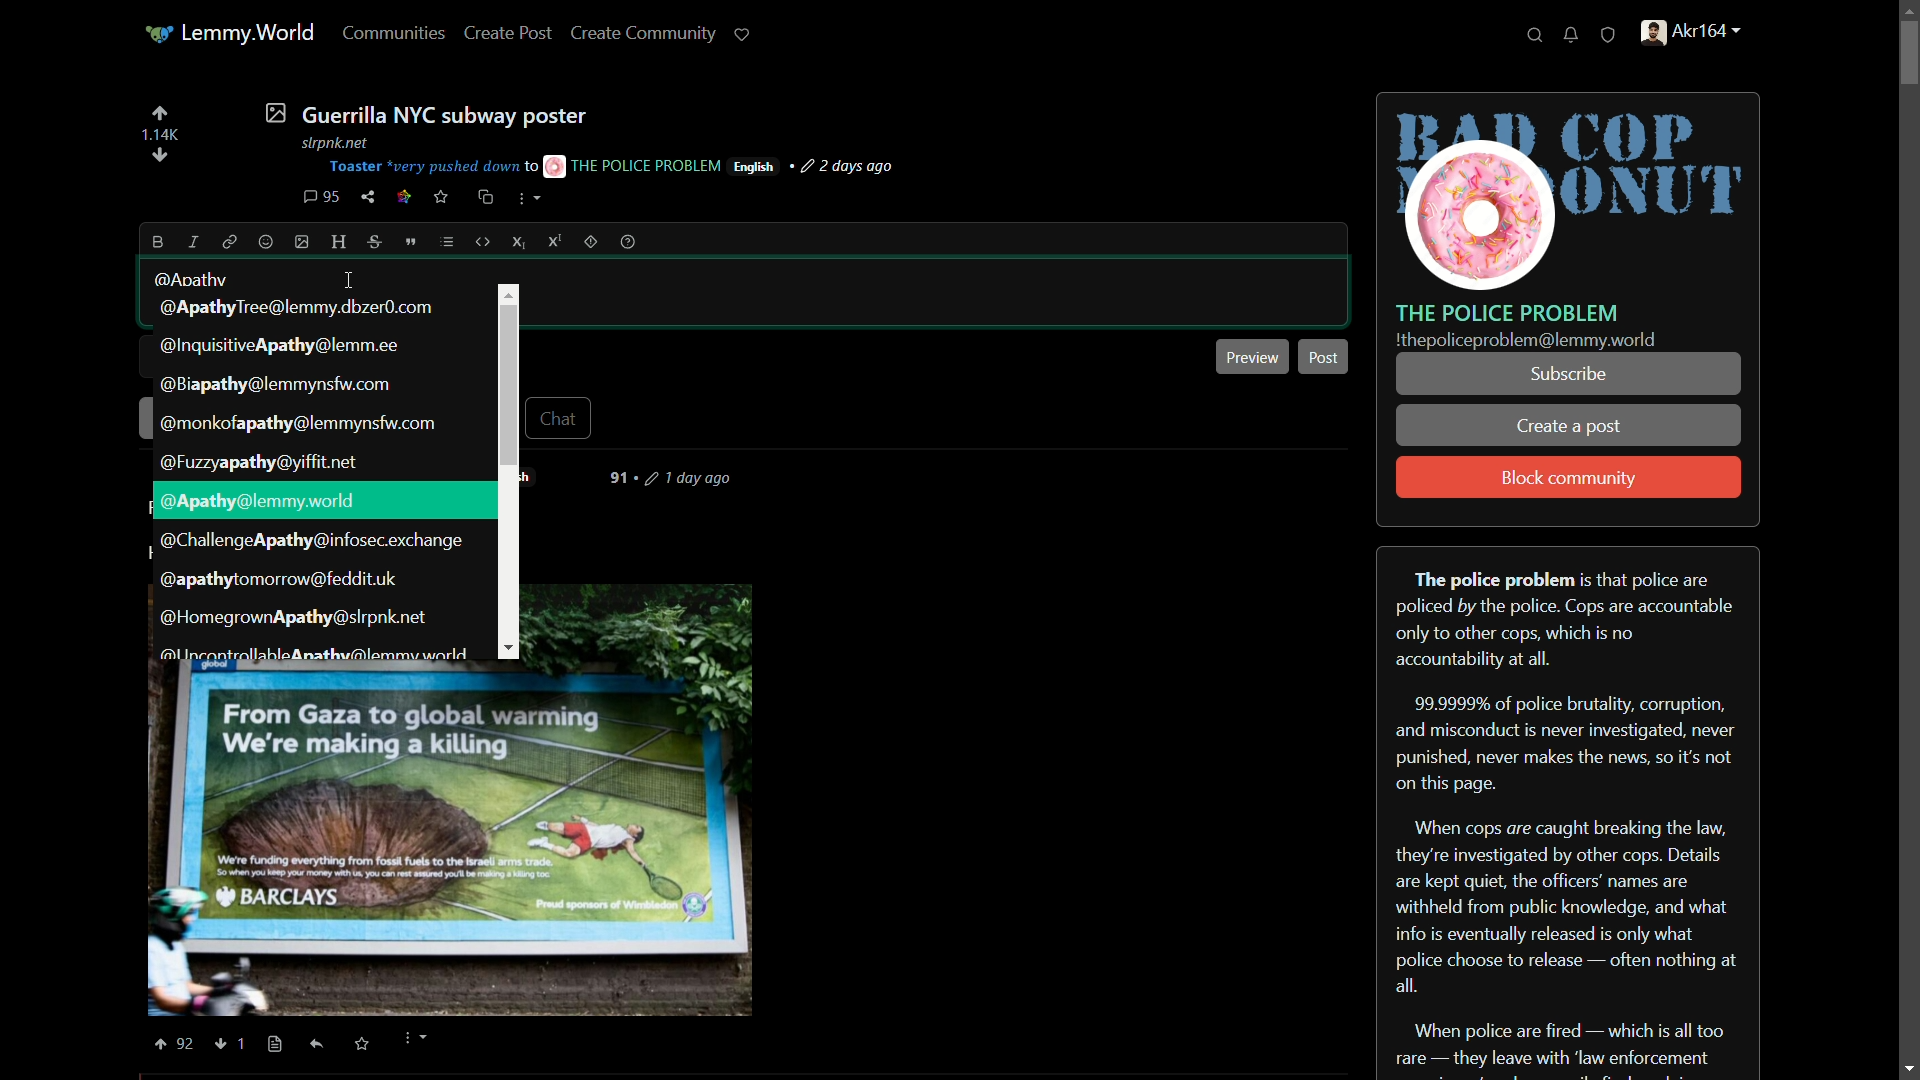 This screenshot has width=1920, height=1080. Describe the element at coordinates (413, 1040) in the screenshot. I see `more options` at that location.